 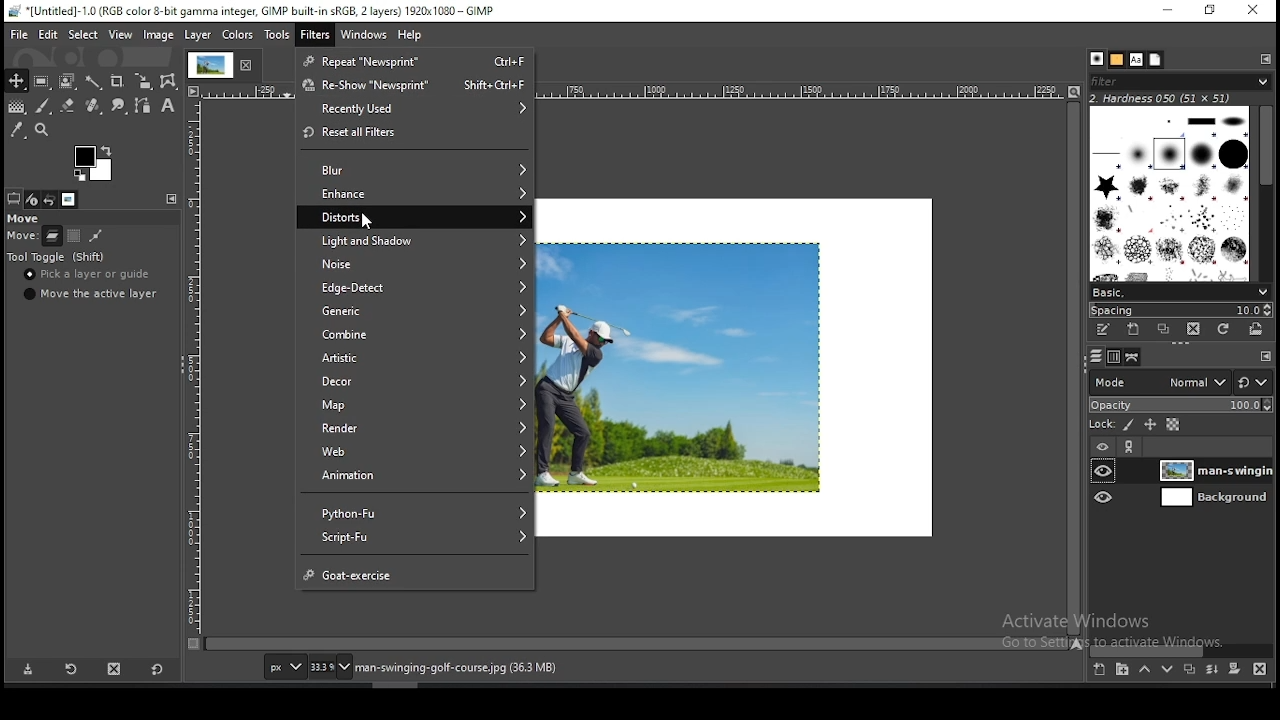 I want to click on web, so click(x=414, y=451).